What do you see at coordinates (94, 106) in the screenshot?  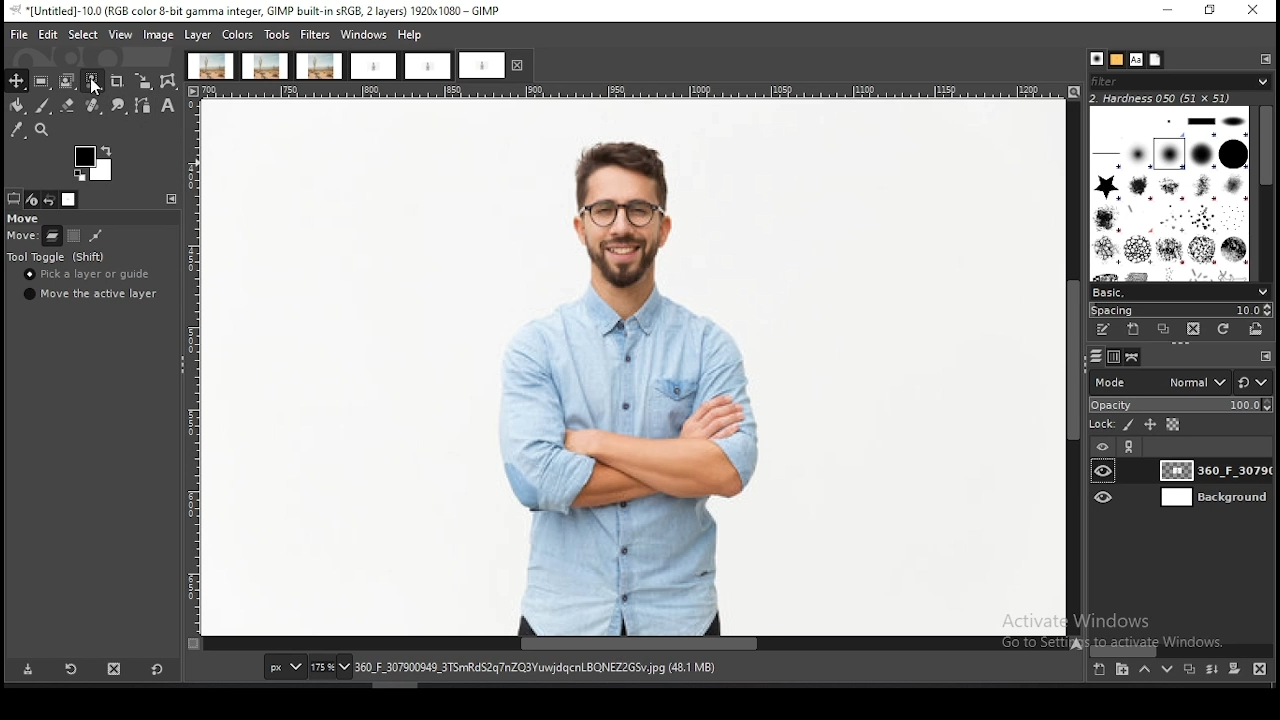 I see `healing tool` at bounding box center [94, 106].